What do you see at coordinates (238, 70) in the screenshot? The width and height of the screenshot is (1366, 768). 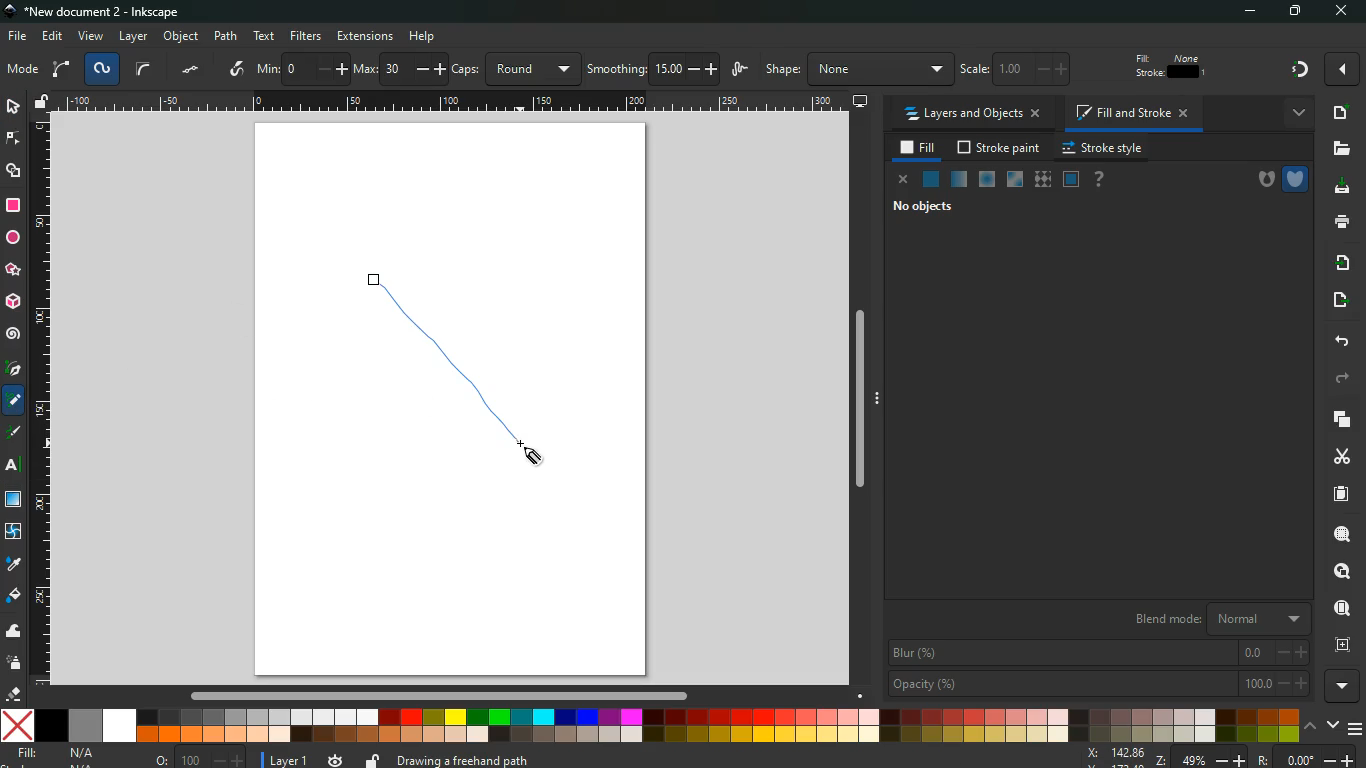 I see `write` at bounding box center [238, 70].